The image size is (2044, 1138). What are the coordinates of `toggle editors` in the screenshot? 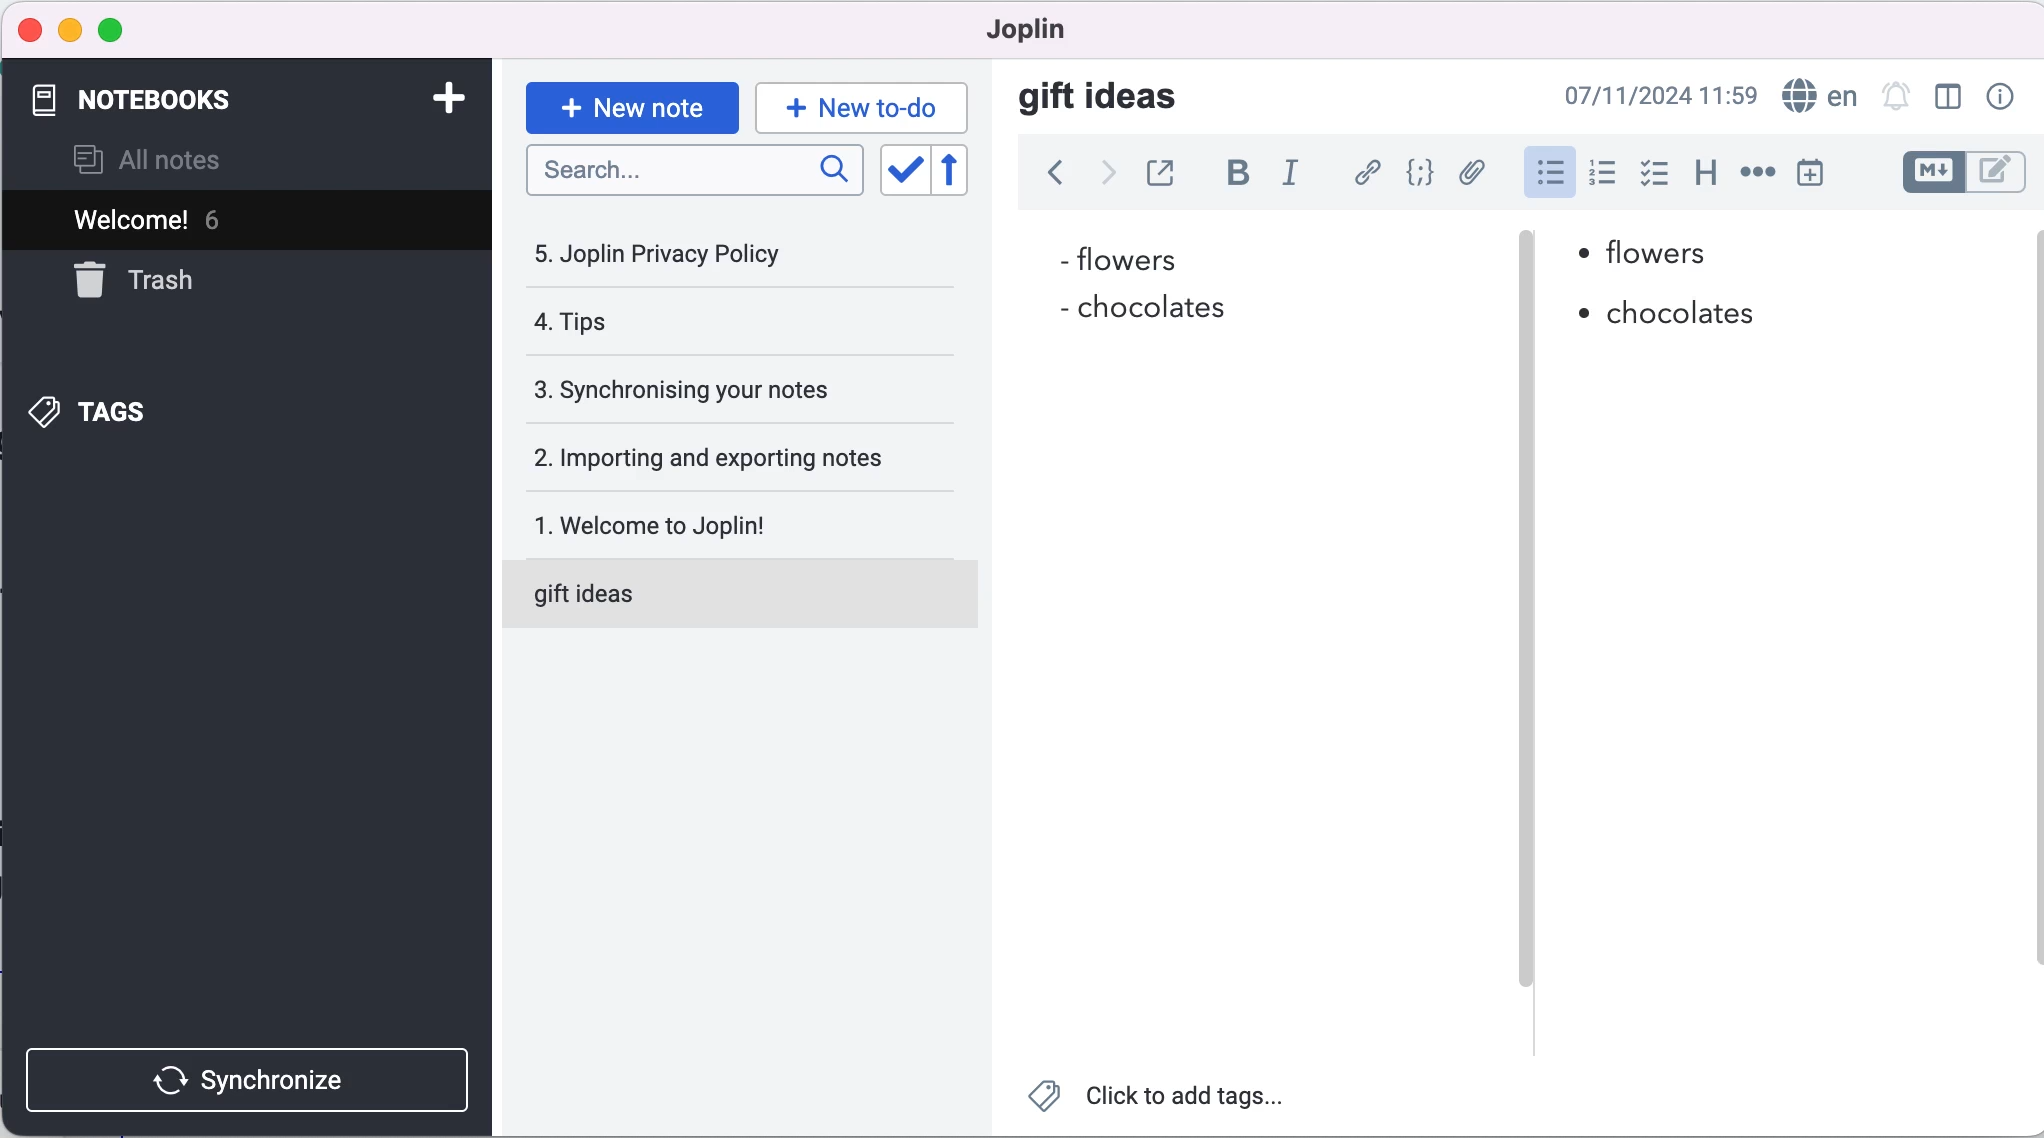 It's located at (1962, 173).